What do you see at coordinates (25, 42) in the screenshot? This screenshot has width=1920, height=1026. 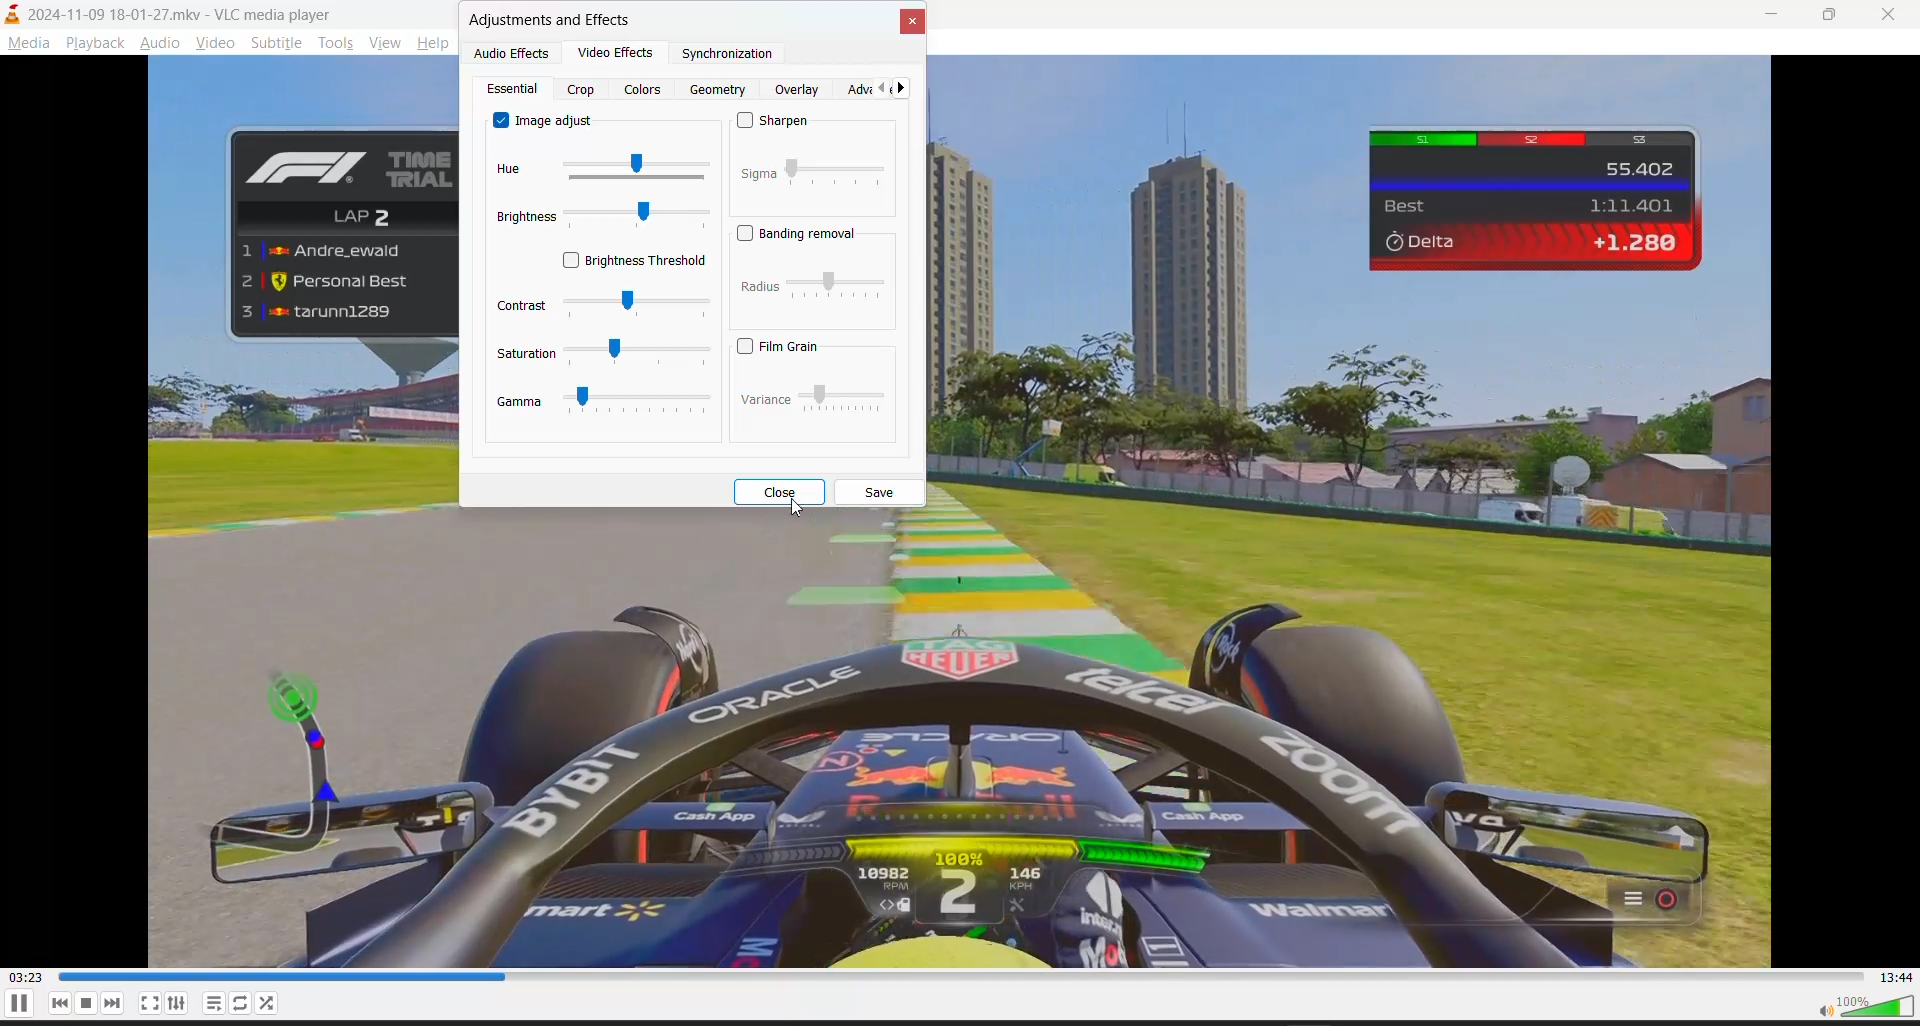 I see `media` at bounding box center [25, 42].